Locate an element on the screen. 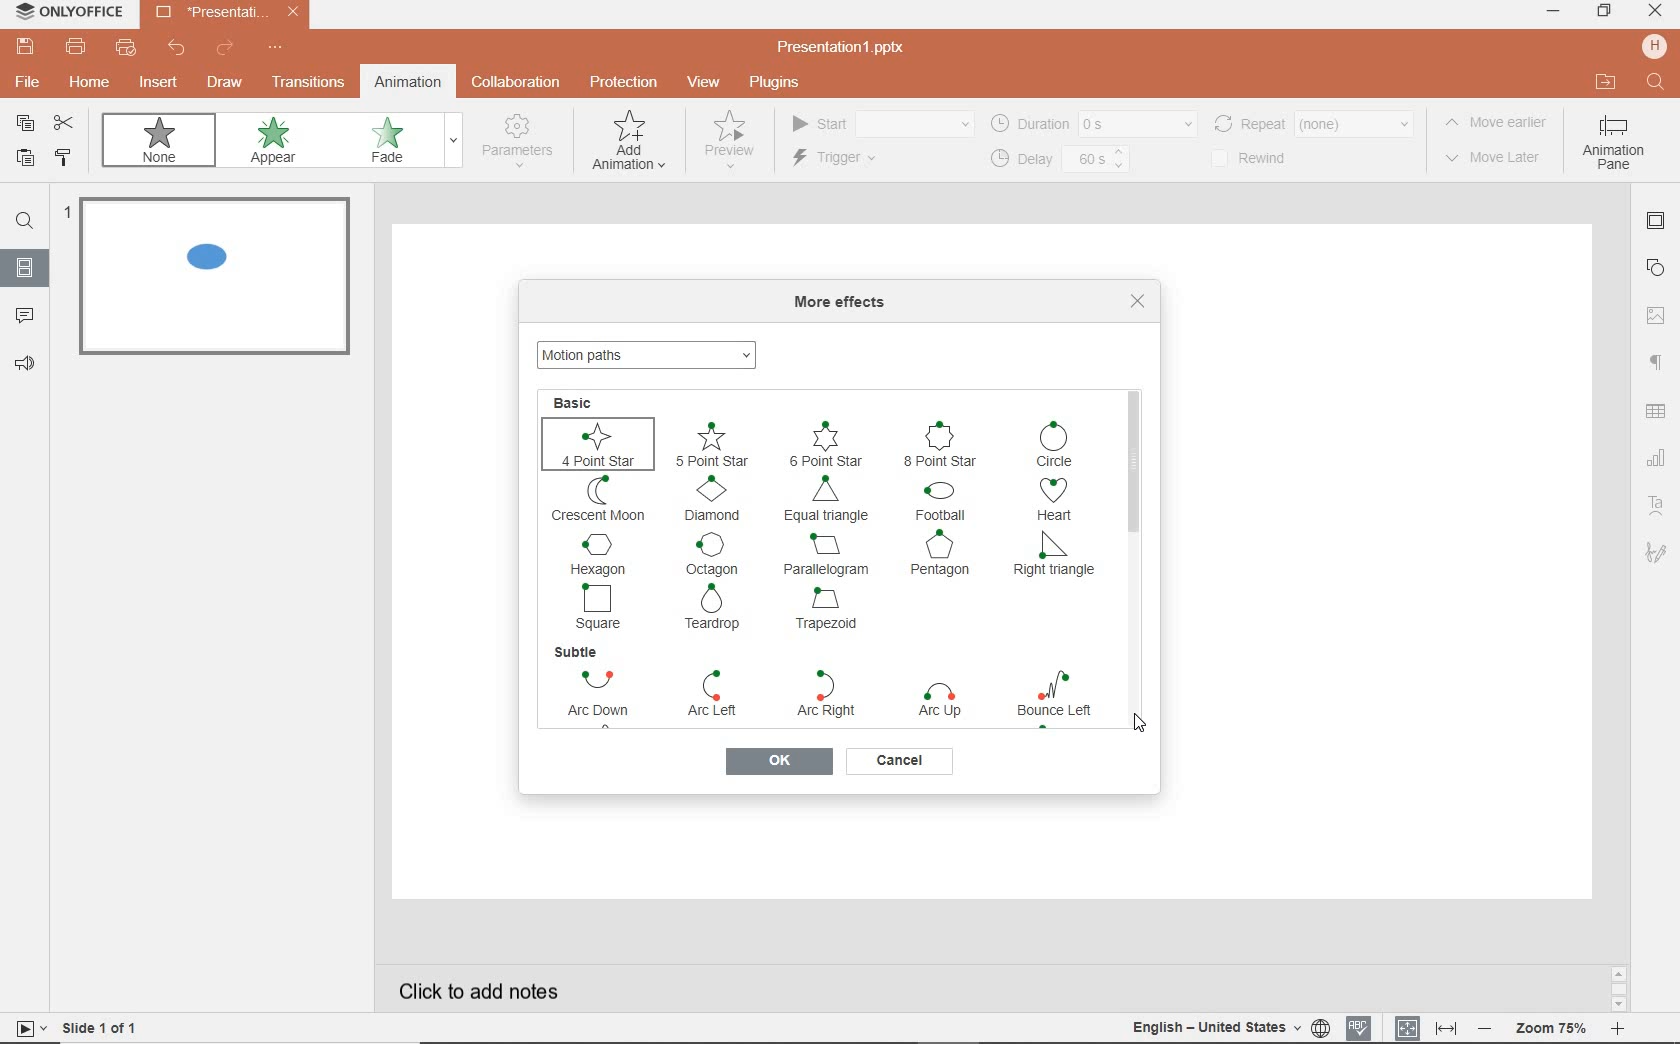  image settings is located at coordinates (1658, 313).